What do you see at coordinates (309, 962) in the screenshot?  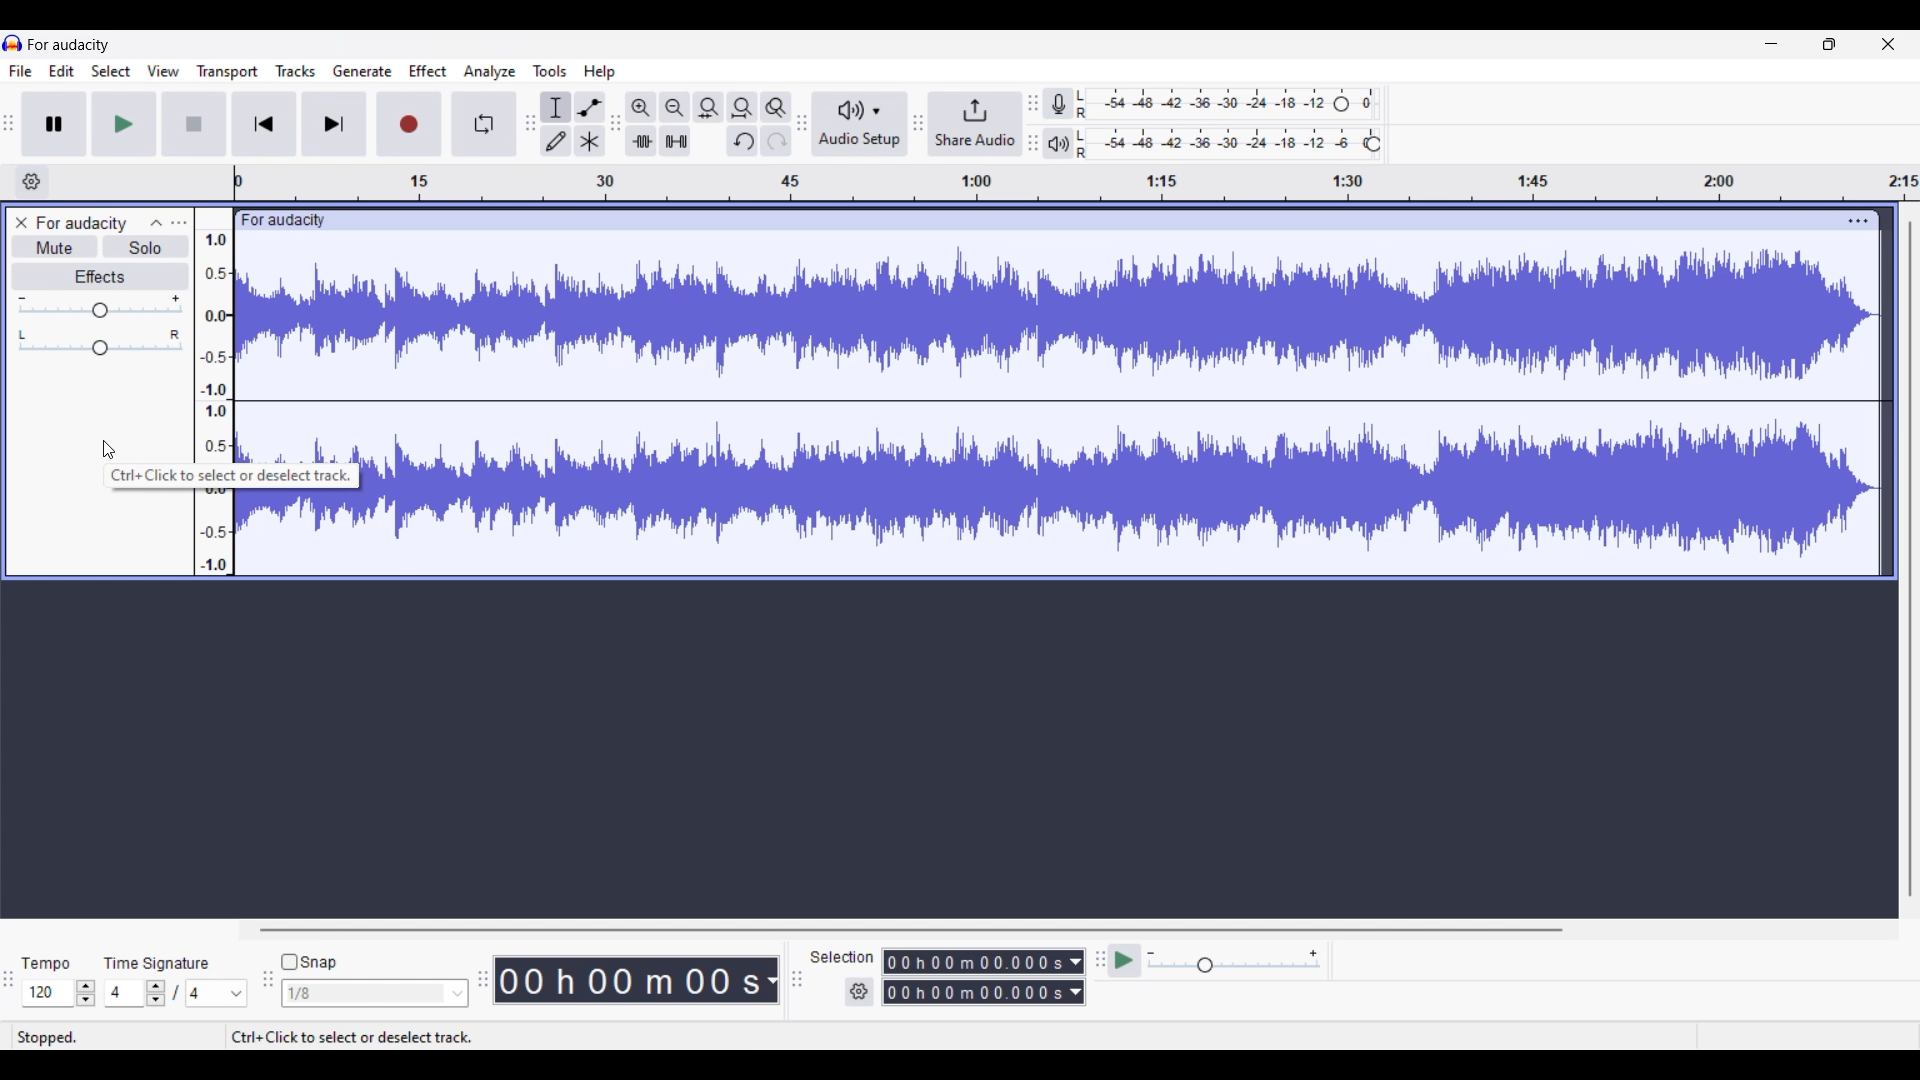 I see `Snap toggle` at bounding box center [309, 962].